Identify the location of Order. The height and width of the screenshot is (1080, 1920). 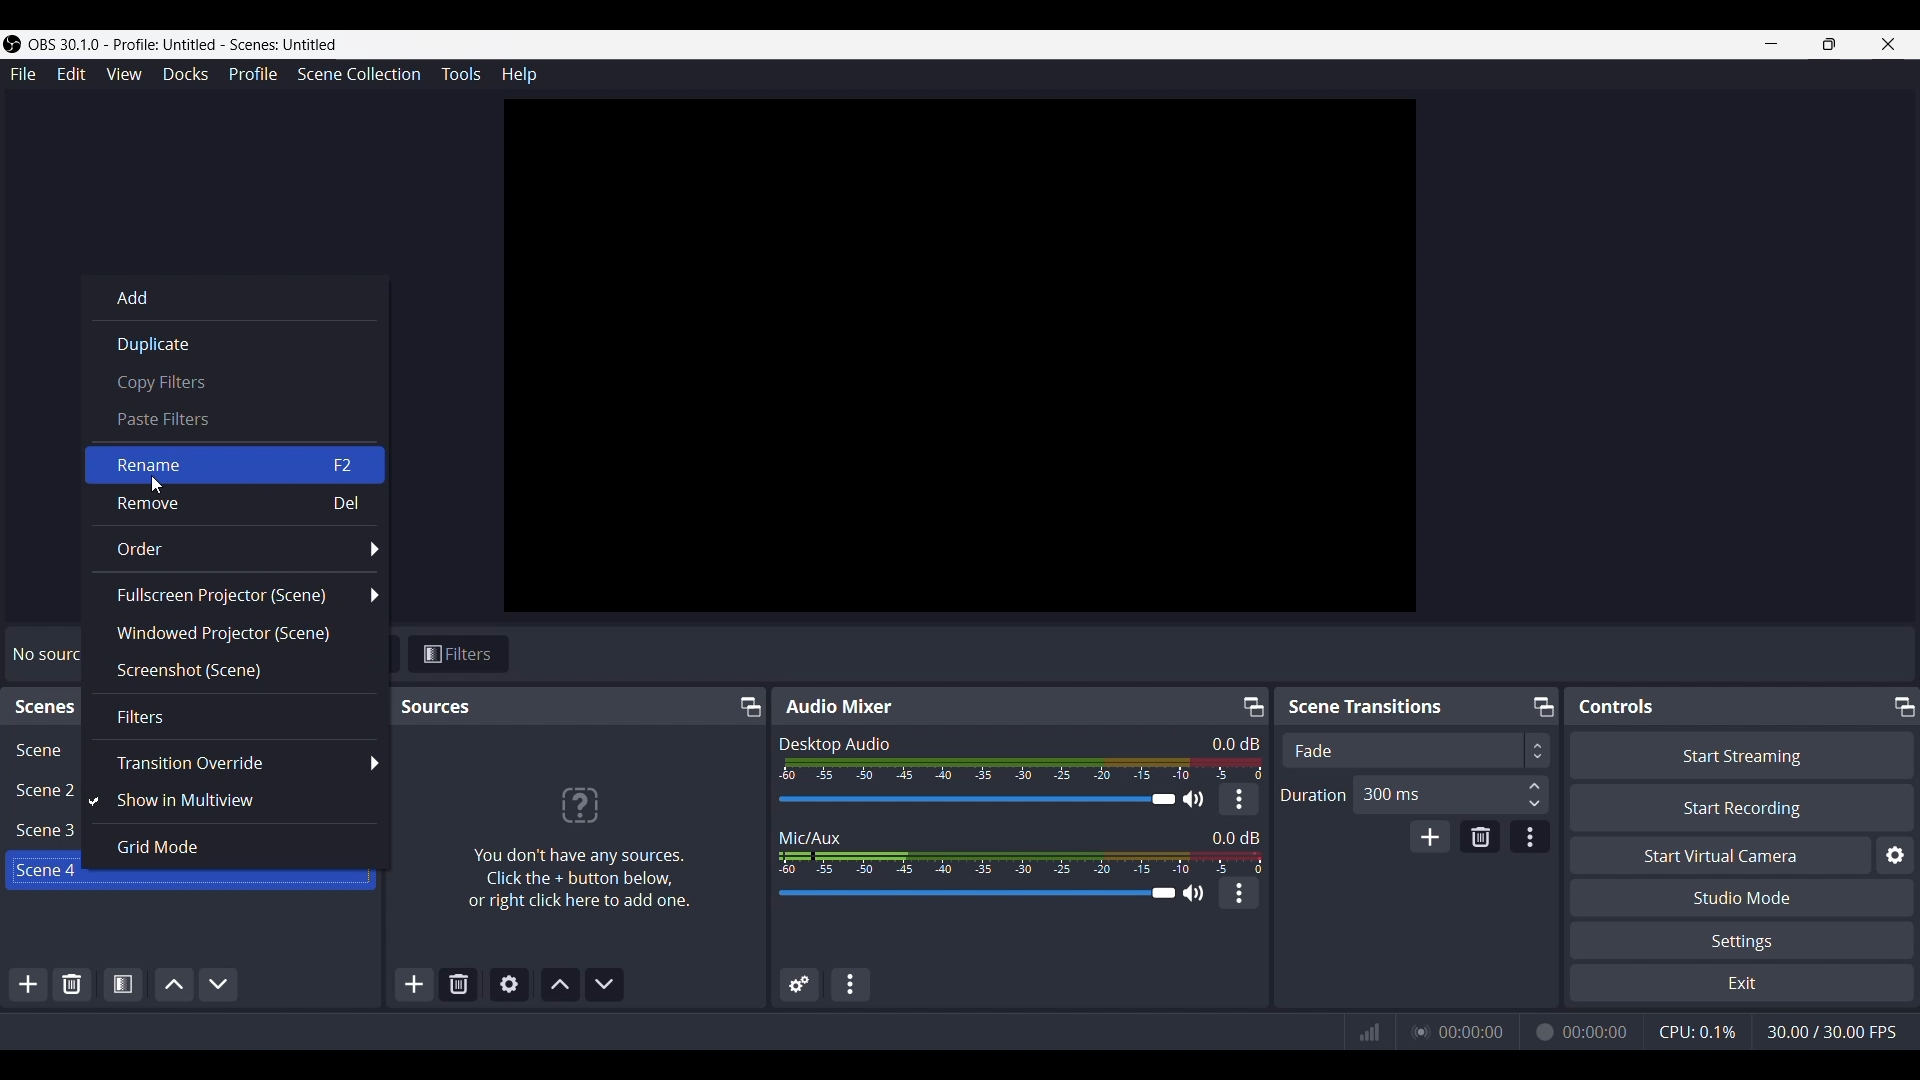
(252, 550).